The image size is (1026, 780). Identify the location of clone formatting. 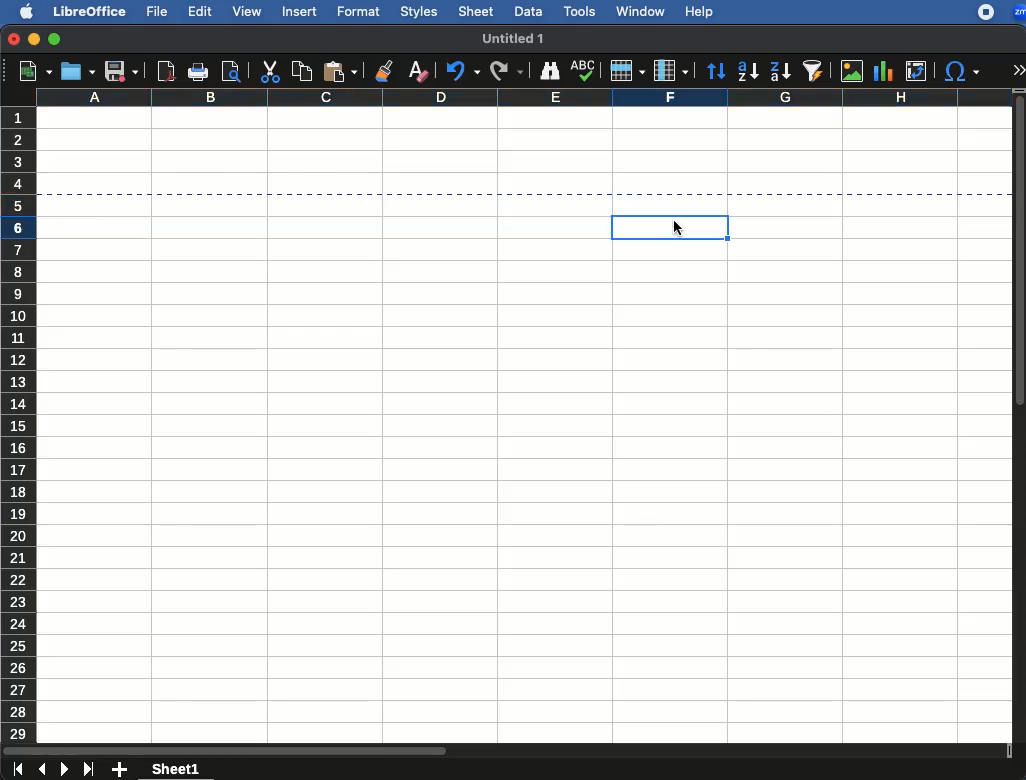
(383, 69).